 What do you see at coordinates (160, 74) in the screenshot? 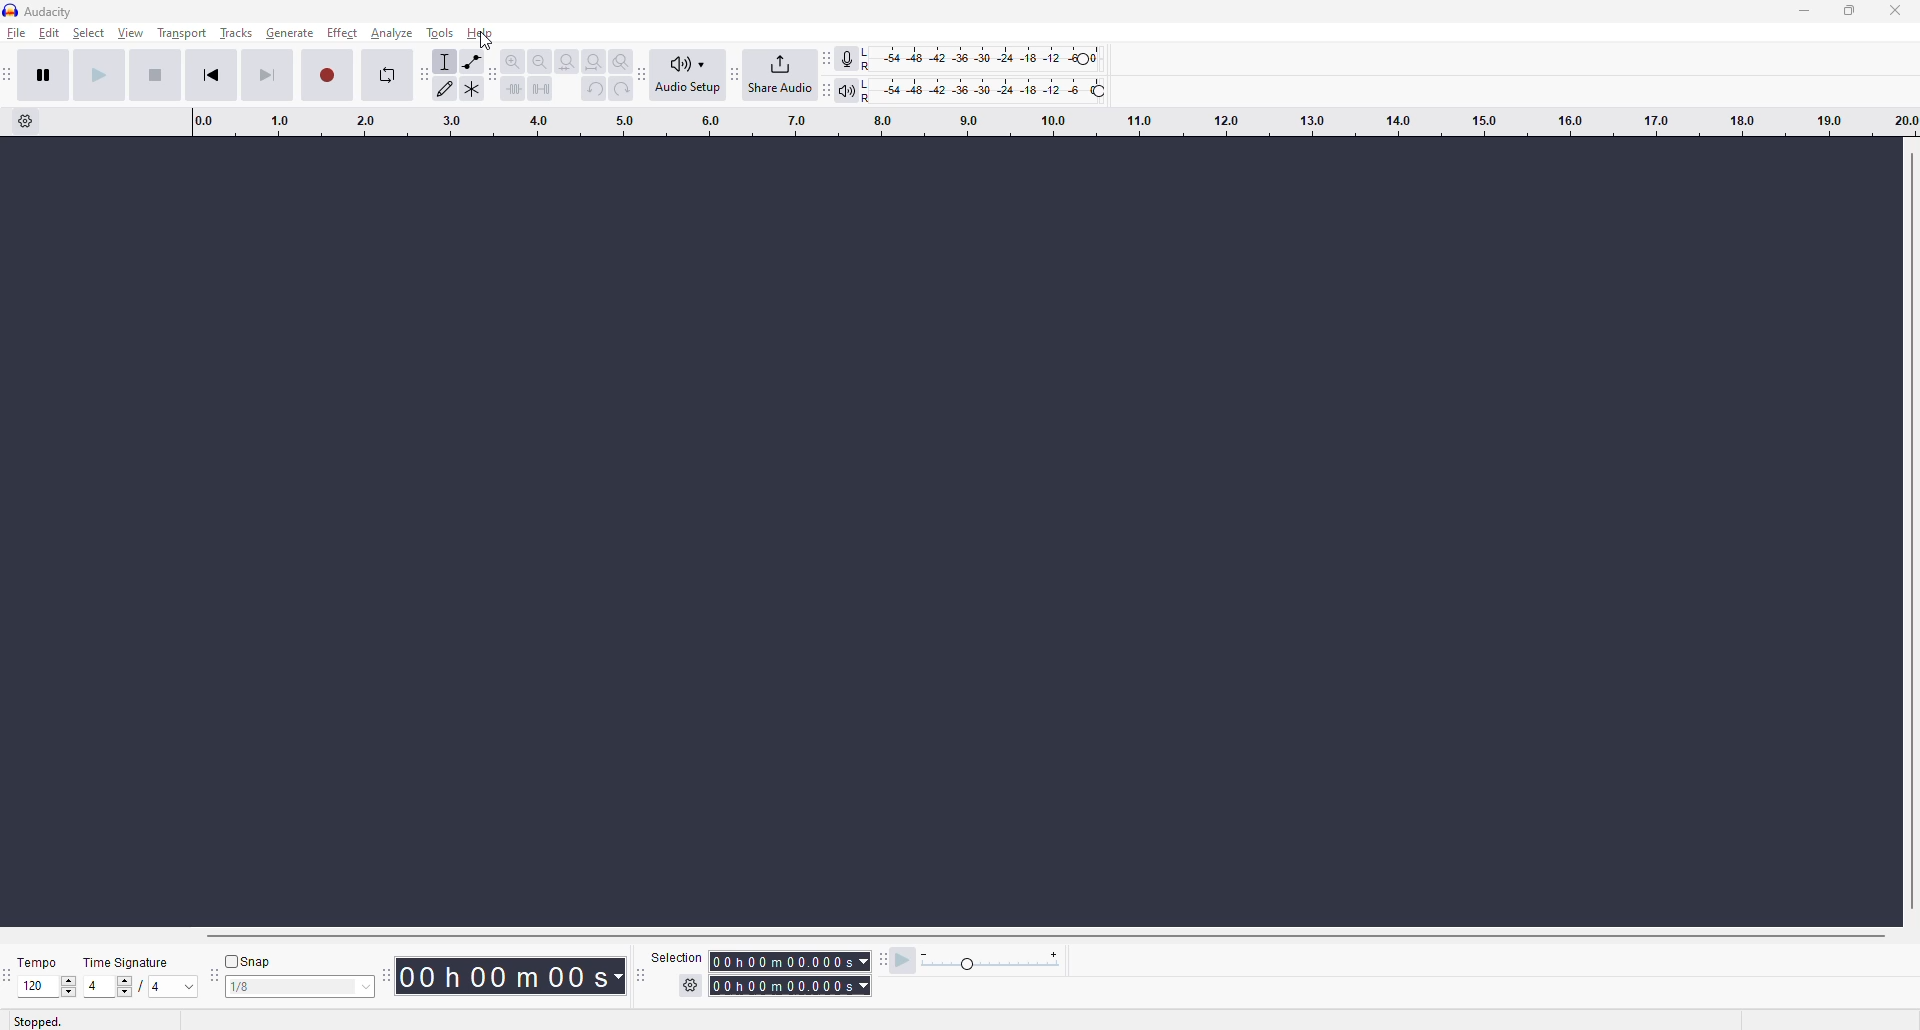
I see `stop` at bounding box center [160, 74].